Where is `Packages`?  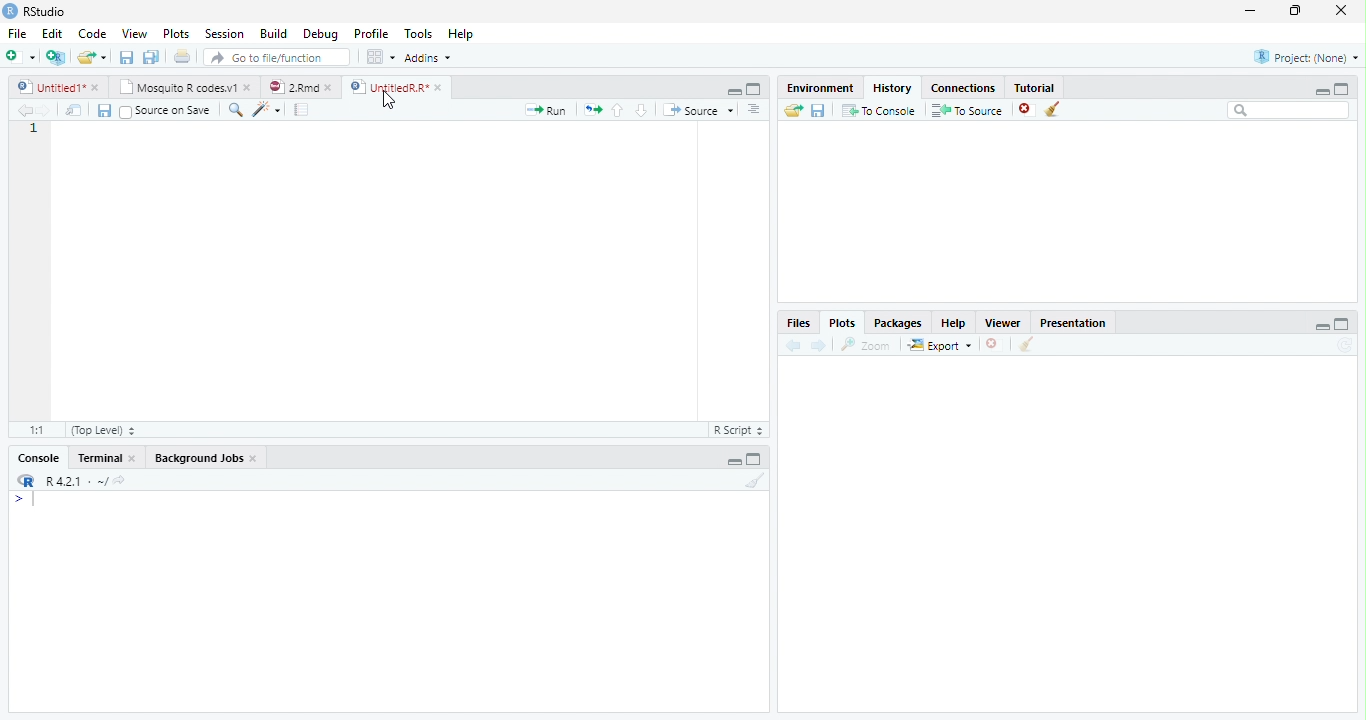 Packages is located at coordinates (896, 323).